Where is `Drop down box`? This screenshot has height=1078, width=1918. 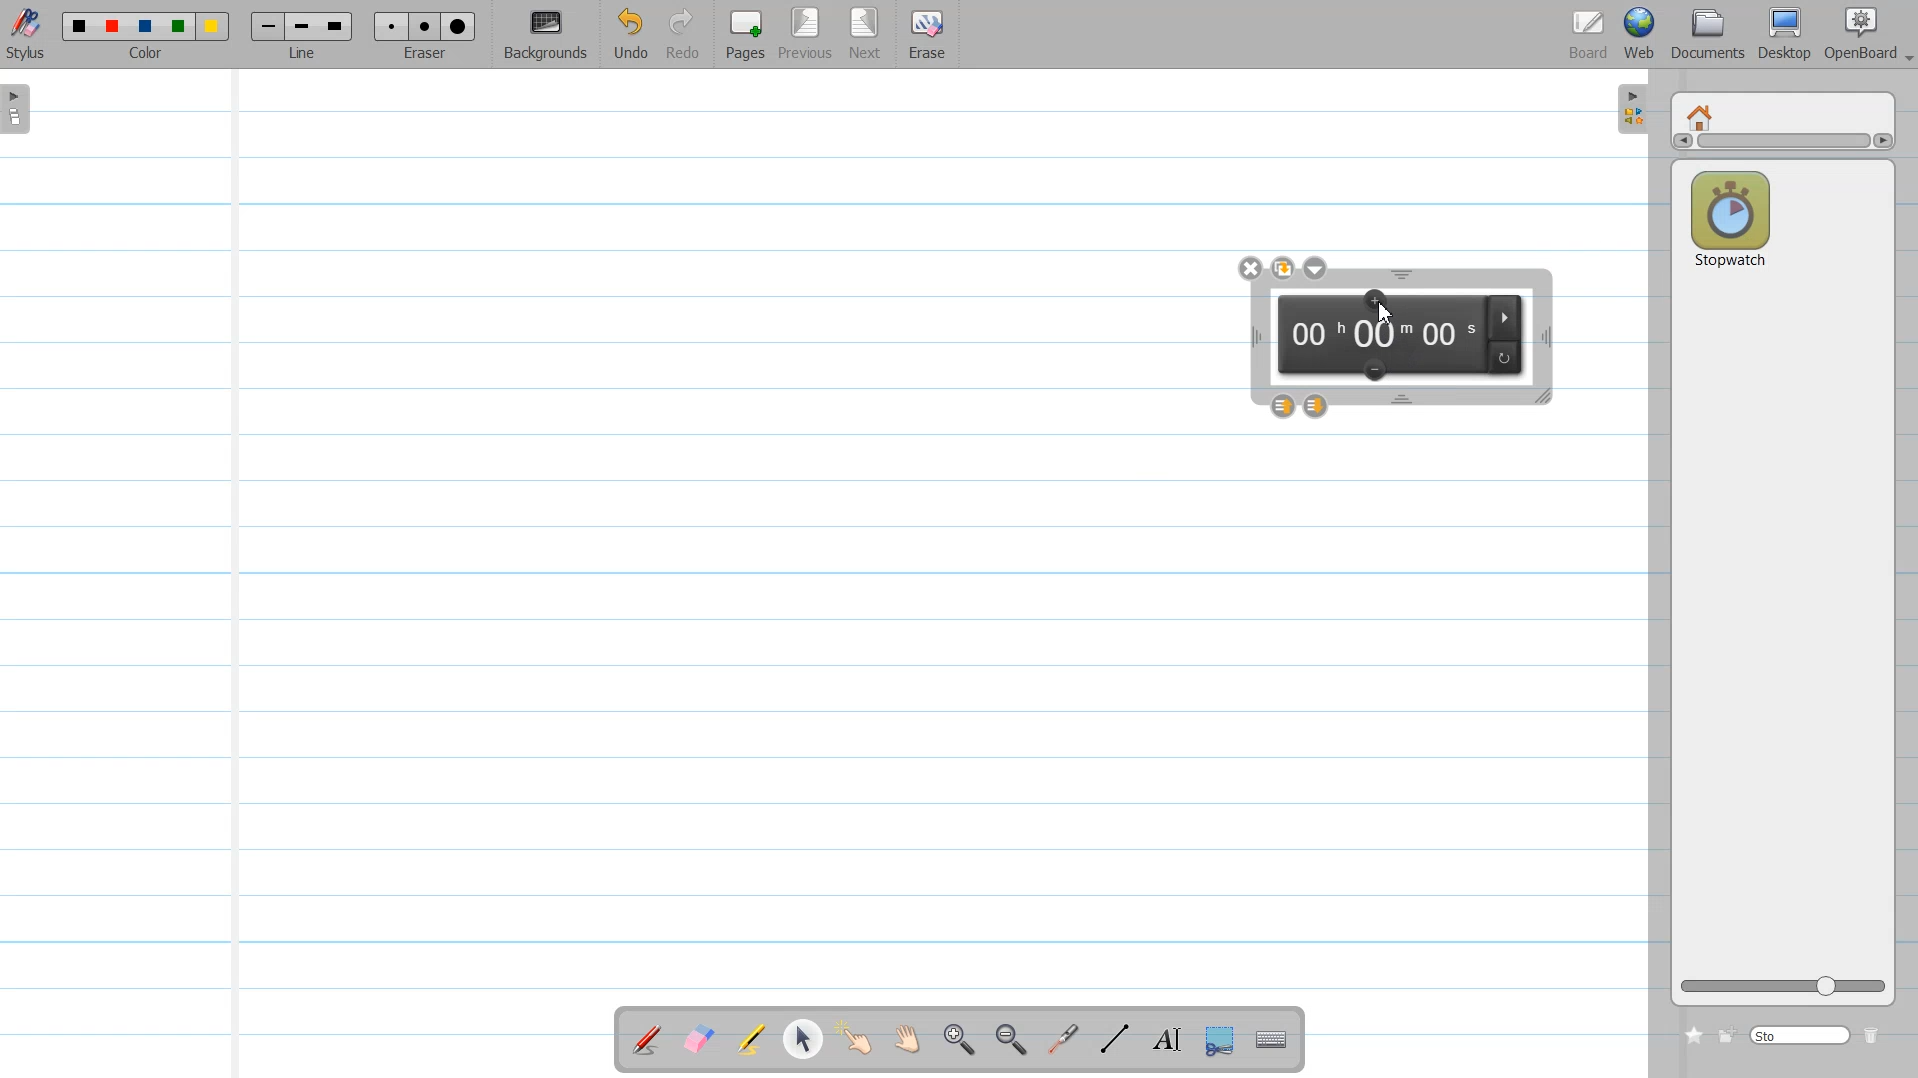
Drop down box is located at coordinates (1906, 50).